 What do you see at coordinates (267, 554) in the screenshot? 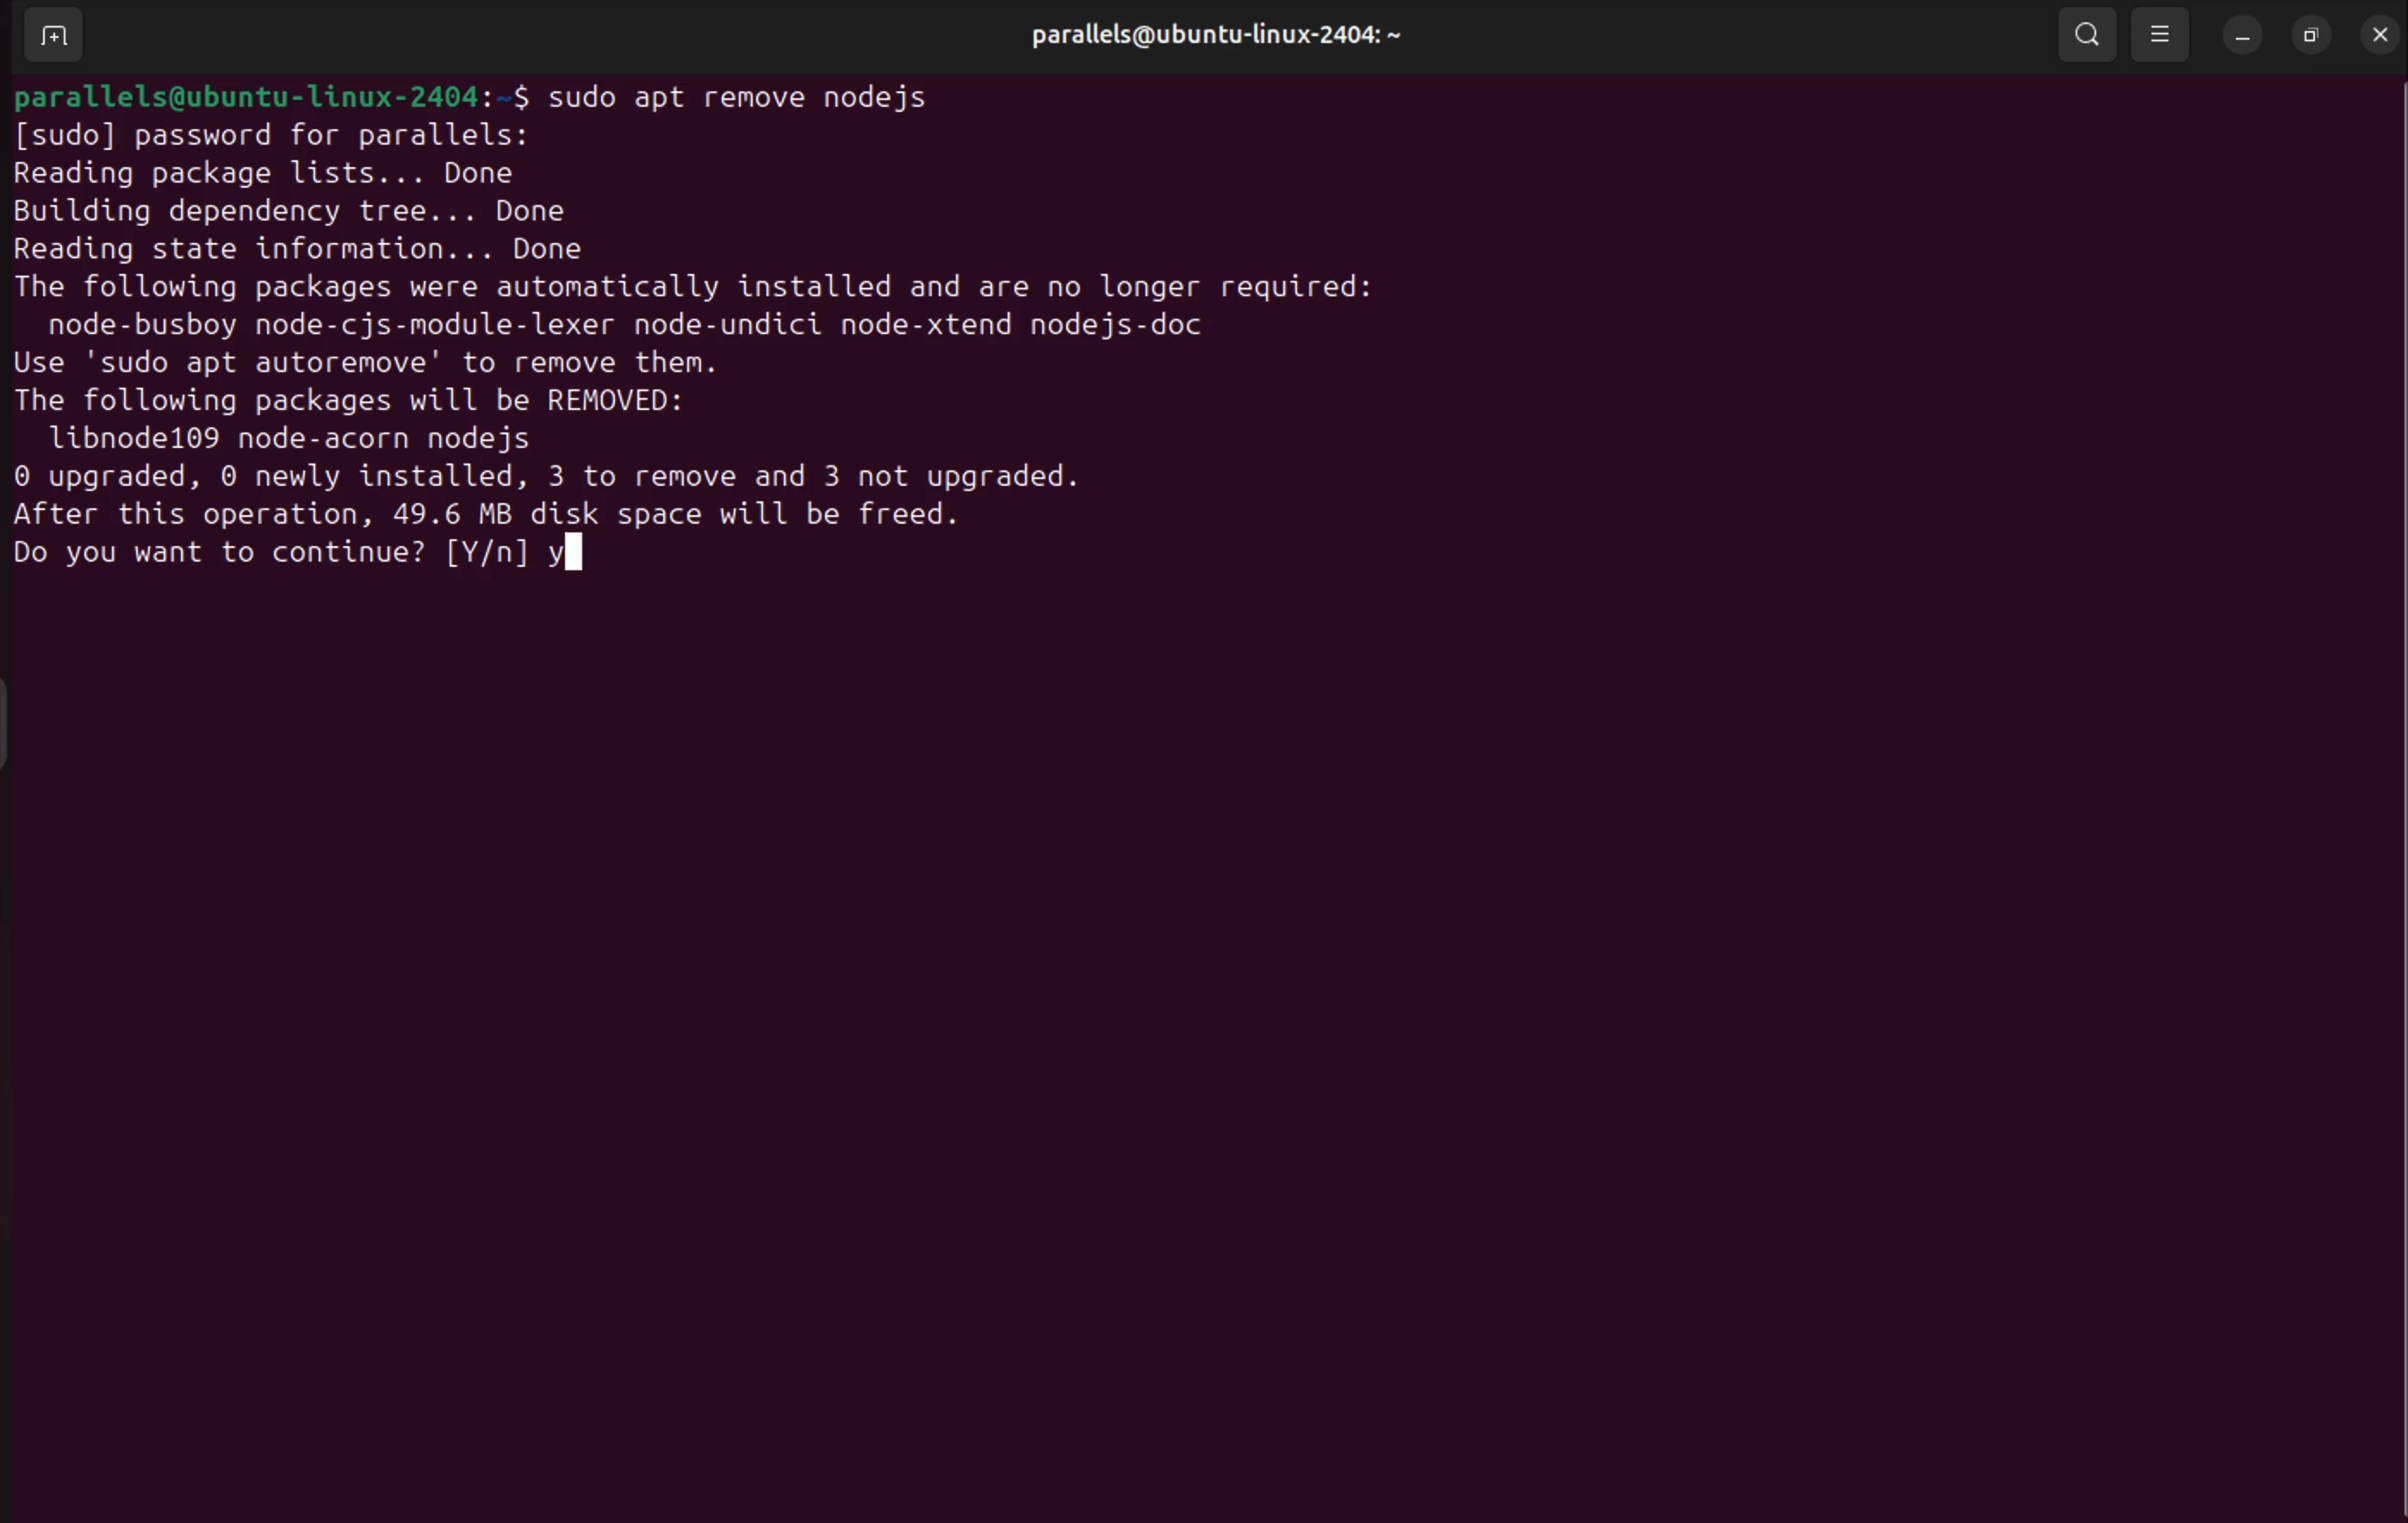
I see `Do you want to continue? [Y/n]` at bounding box center [267, 554].